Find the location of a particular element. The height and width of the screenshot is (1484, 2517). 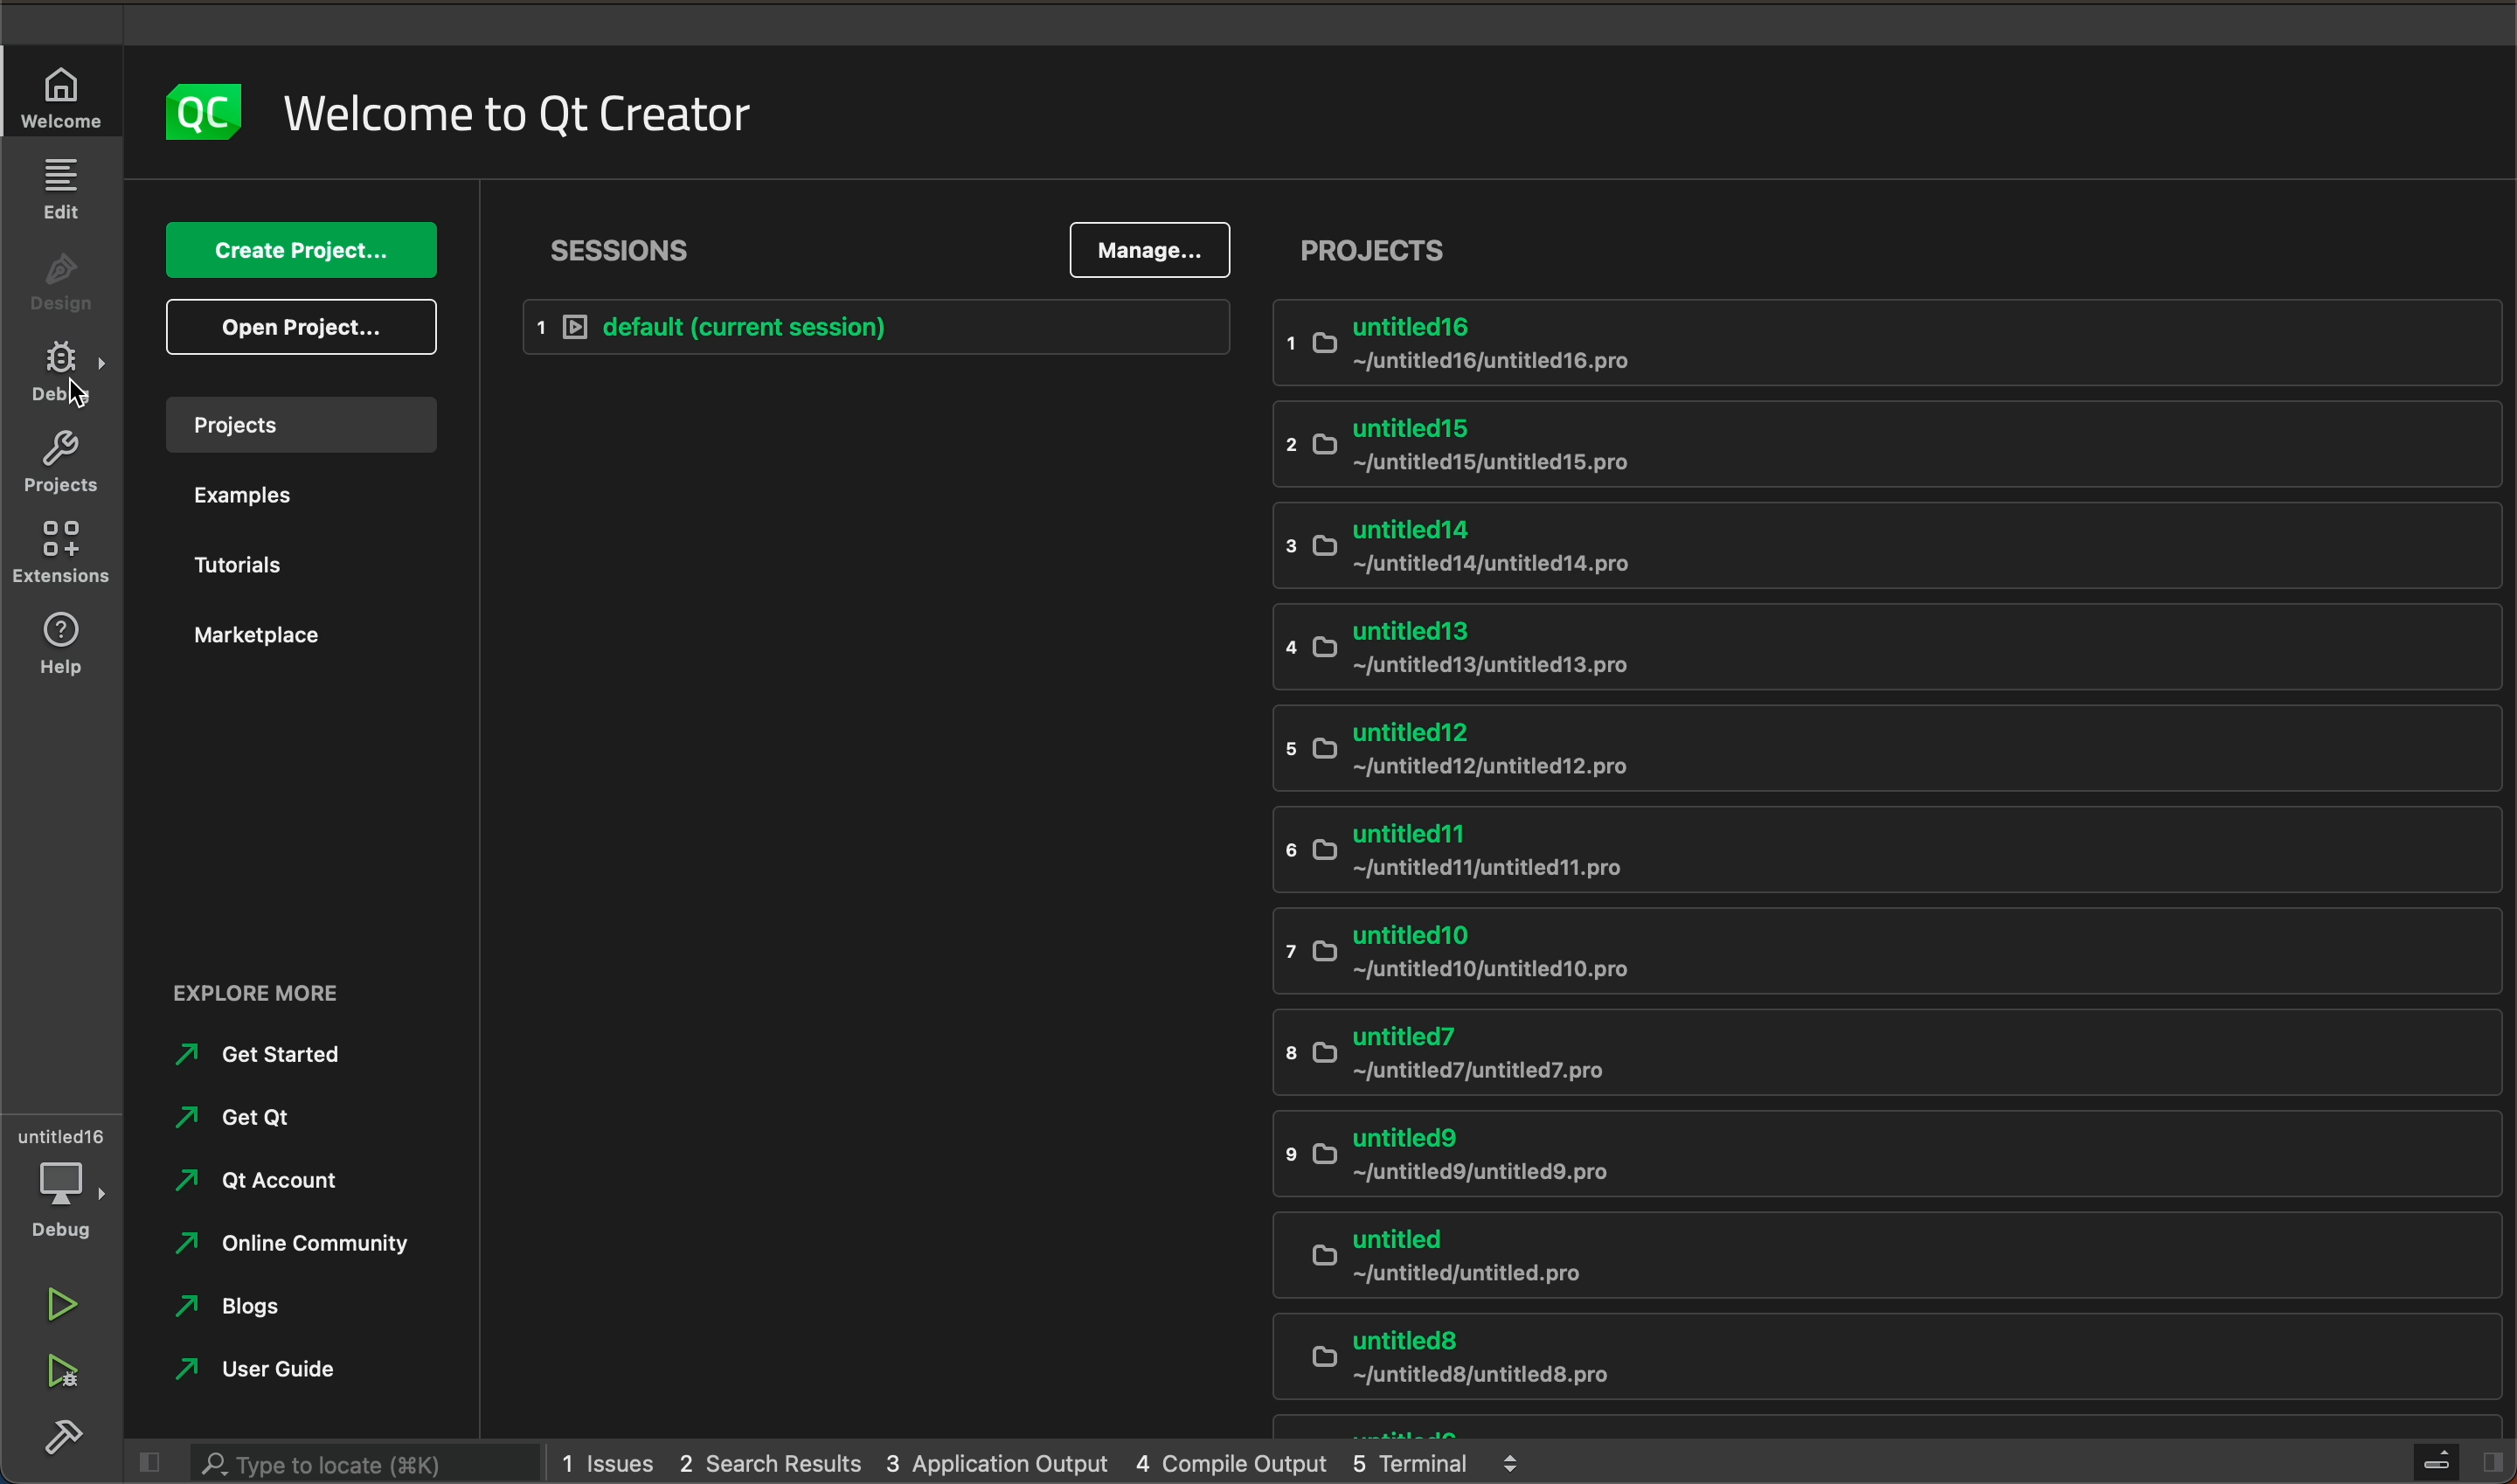

sessions is located at coordinates (624, 246).